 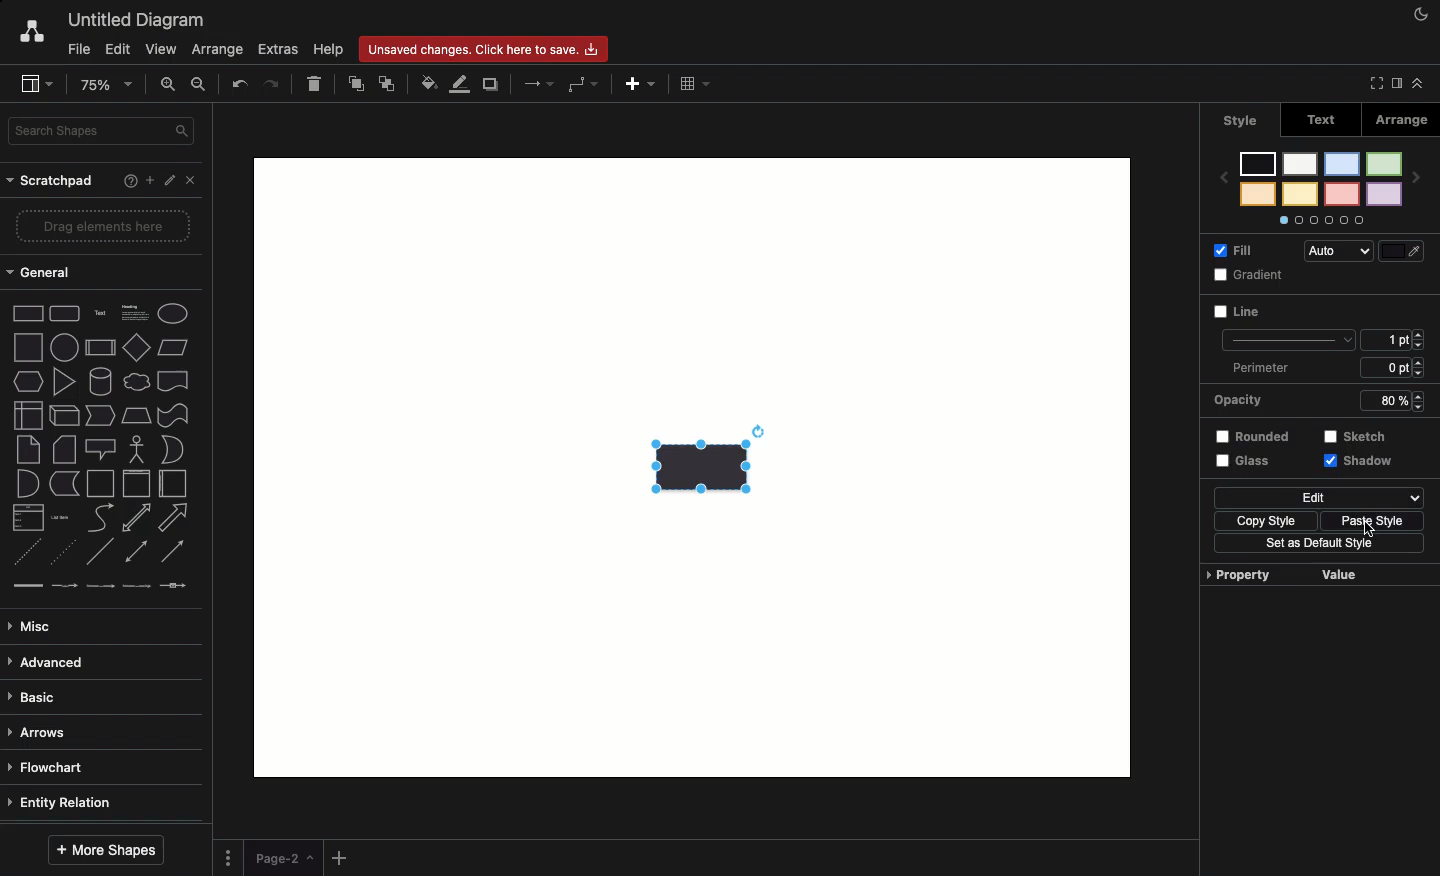 What do you see at coordinates (581, 85) in the screenshot?
I see `Waypoints` at bounding box center [581, 85].